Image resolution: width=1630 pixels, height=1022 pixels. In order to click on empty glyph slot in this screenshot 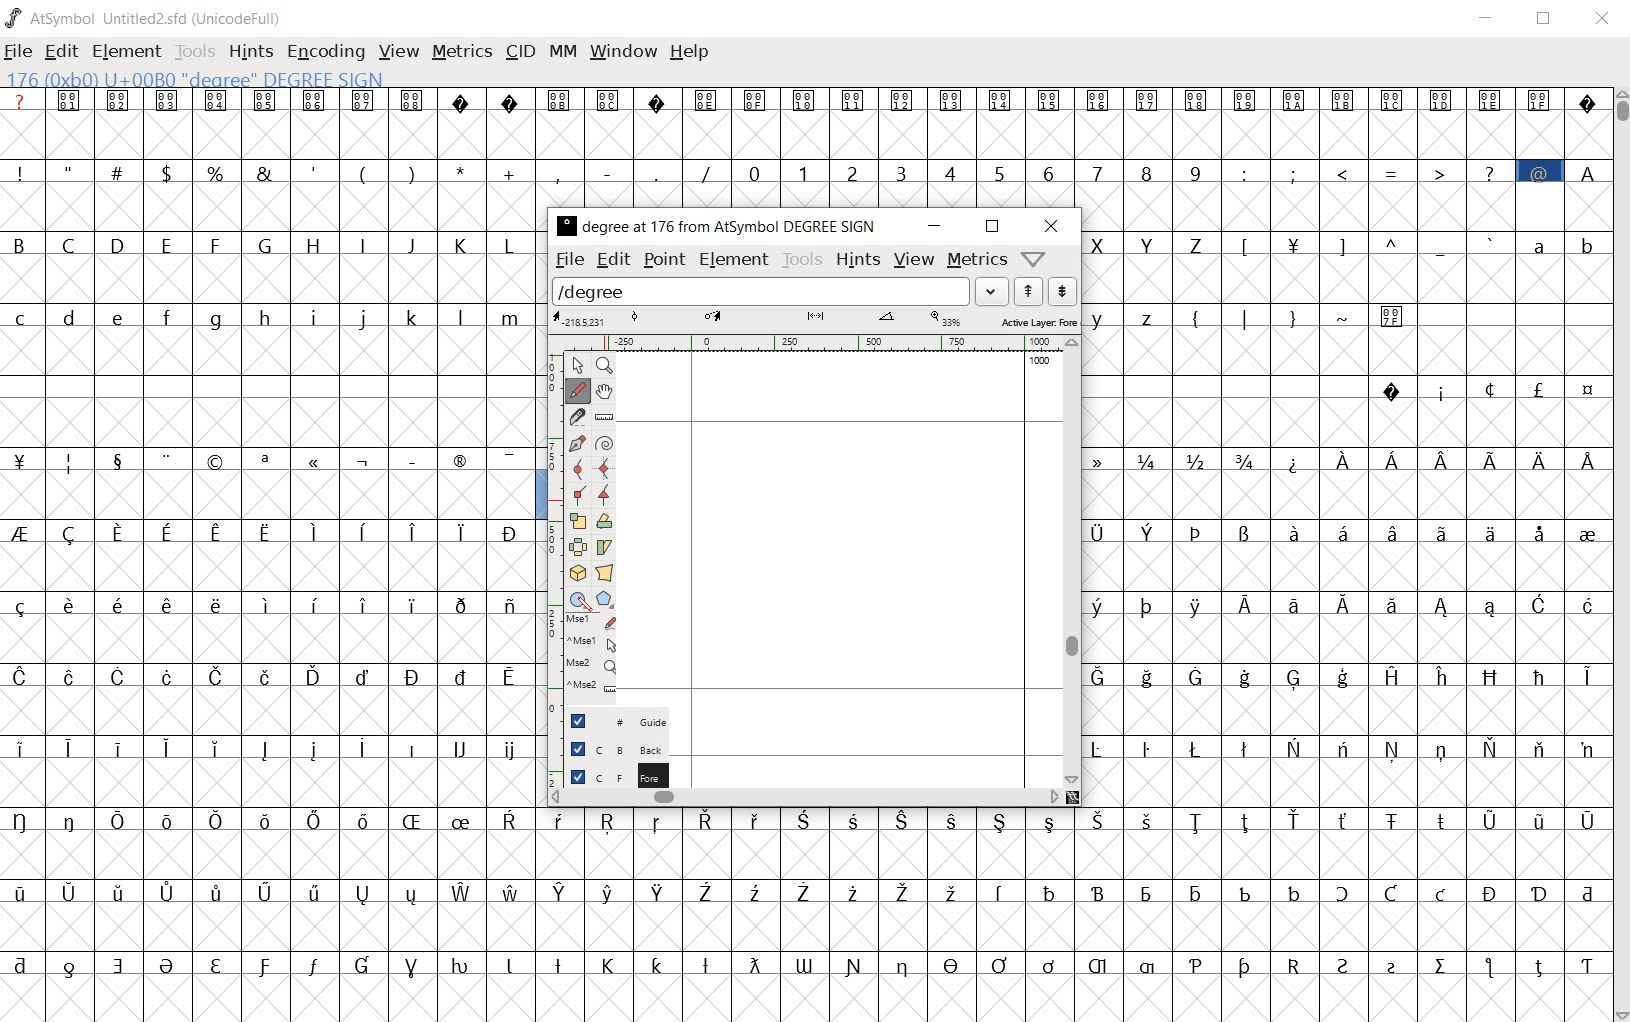, I will do `click(269, 926)`.